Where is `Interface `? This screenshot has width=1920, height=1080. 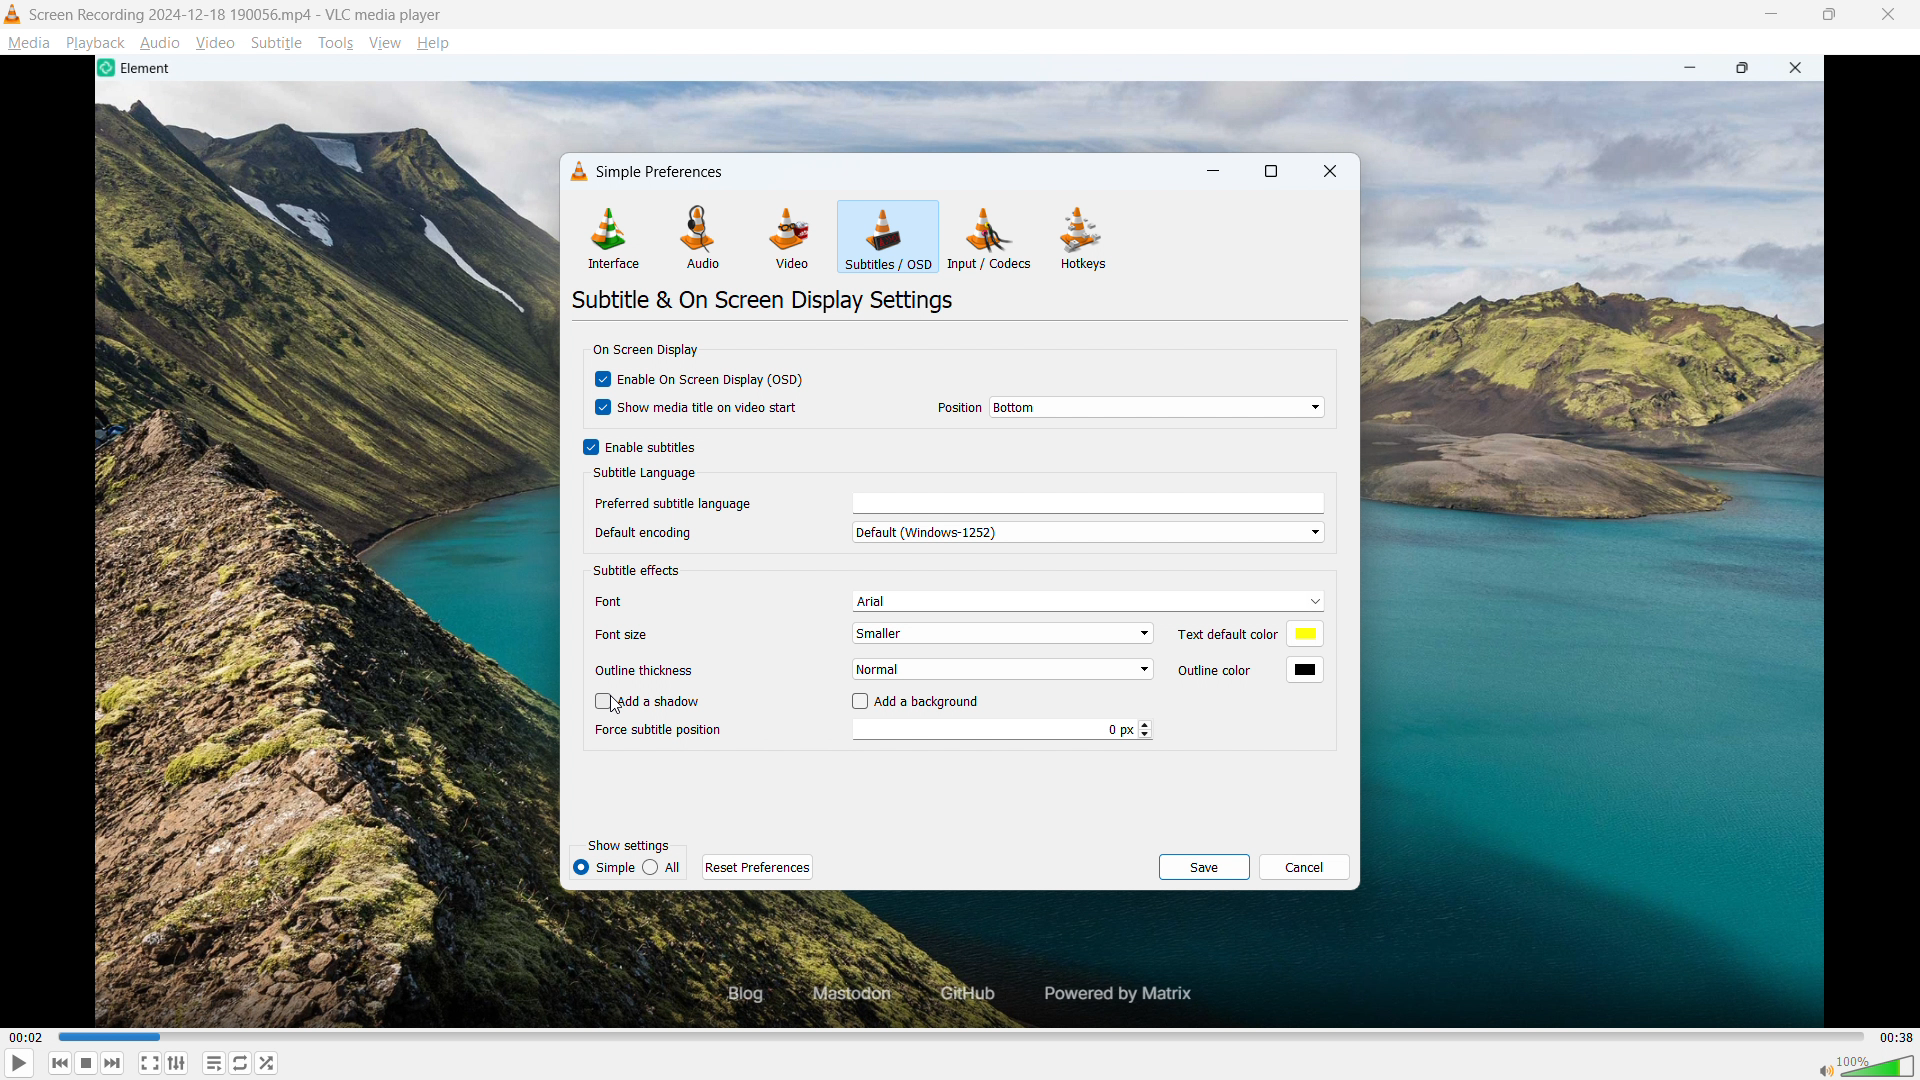
Interface  is located at coordinates (614, 238).